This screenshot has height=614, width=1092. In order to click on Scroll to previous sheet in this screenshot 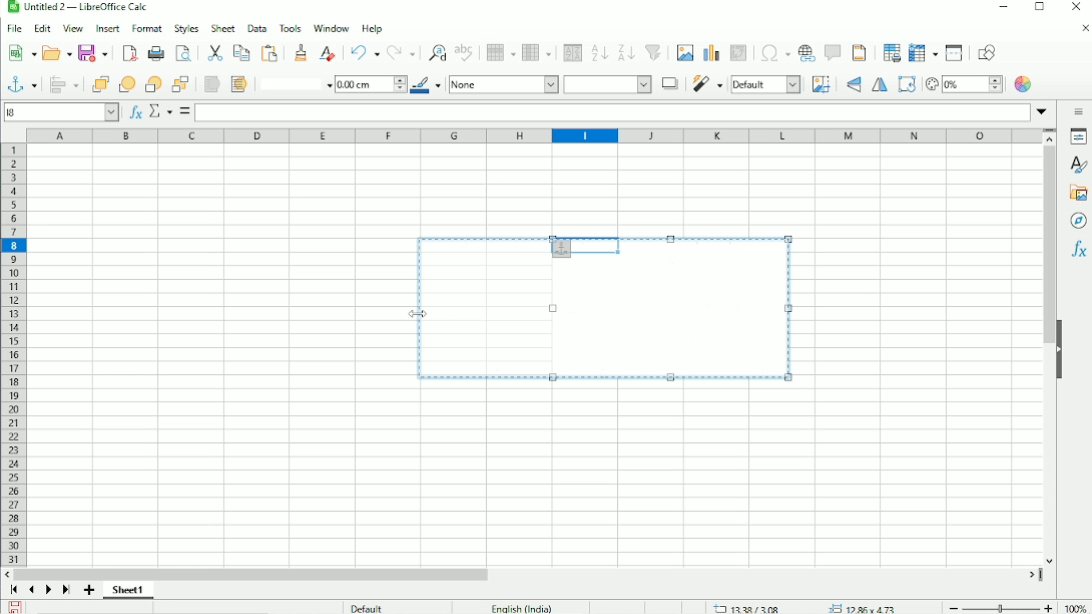, I will do `click(32, 589)`.